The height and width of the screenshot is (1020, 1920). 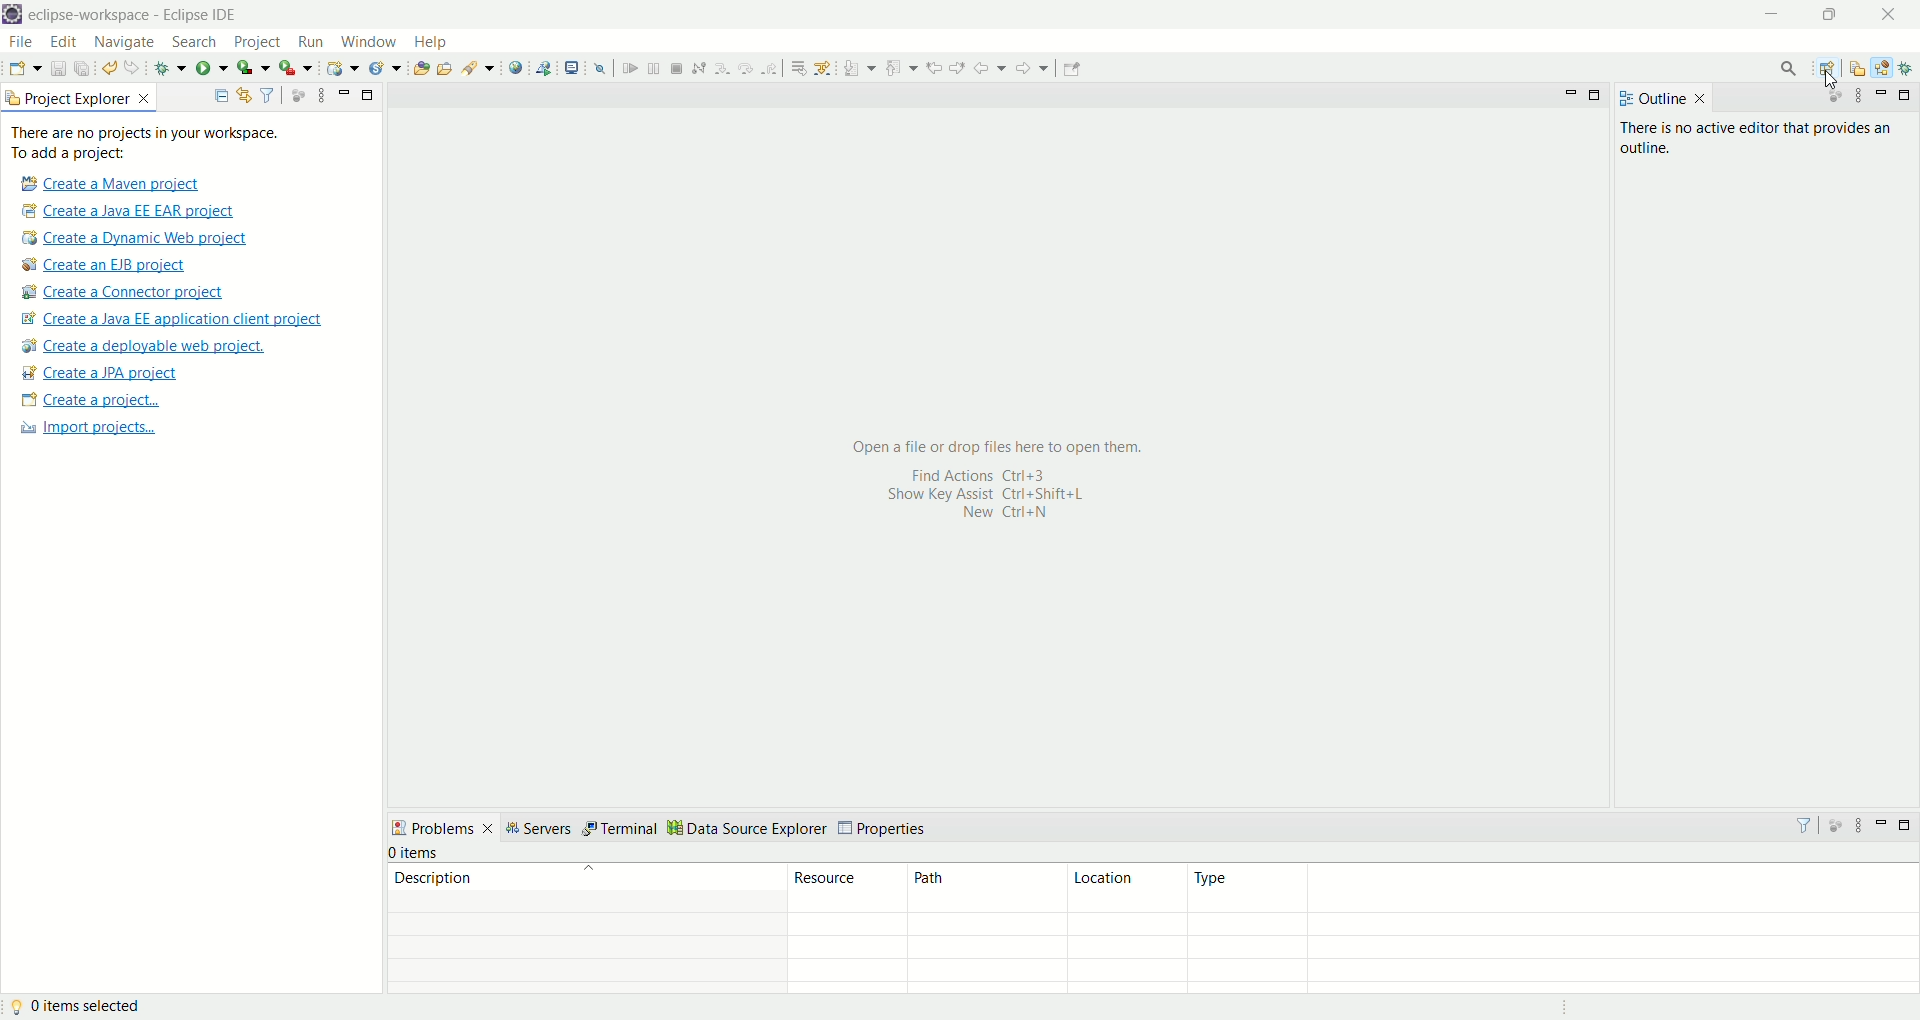 What do you see at coordinates (123, 295) in the screenshot?
I see `create a connector project` at bounding box center [123, 295].